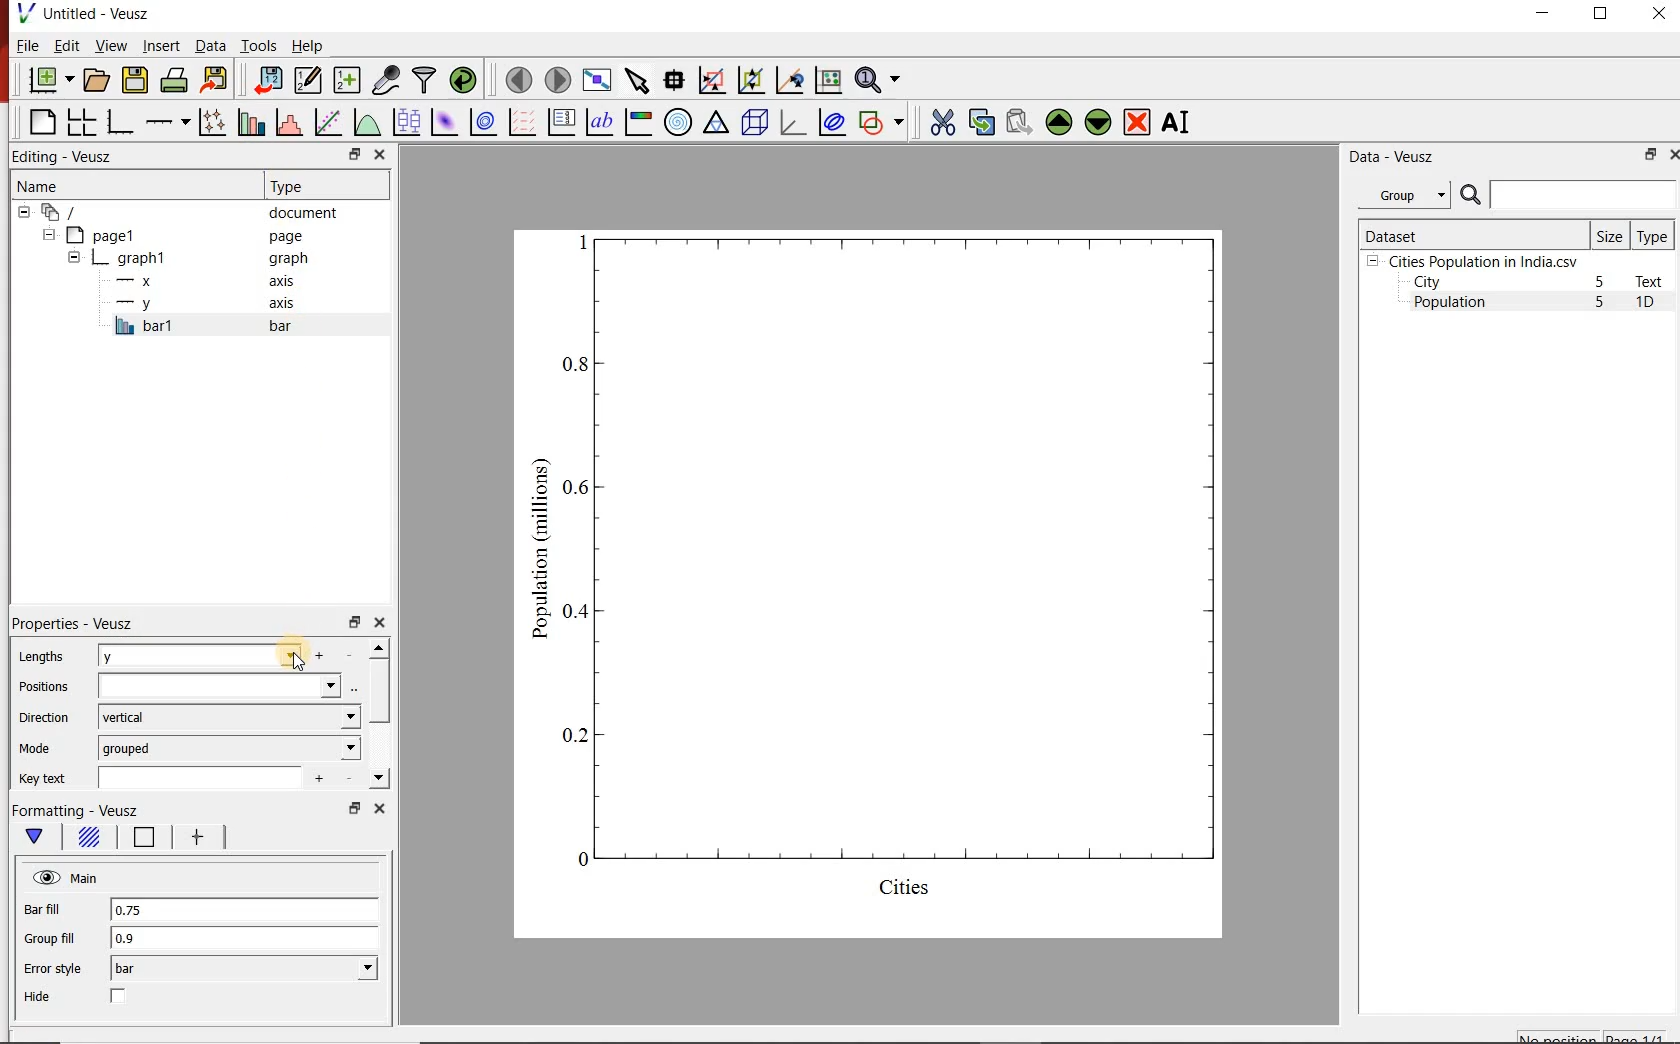 The image size is (1680, 1044). I want to click on close, so click(379, 623).